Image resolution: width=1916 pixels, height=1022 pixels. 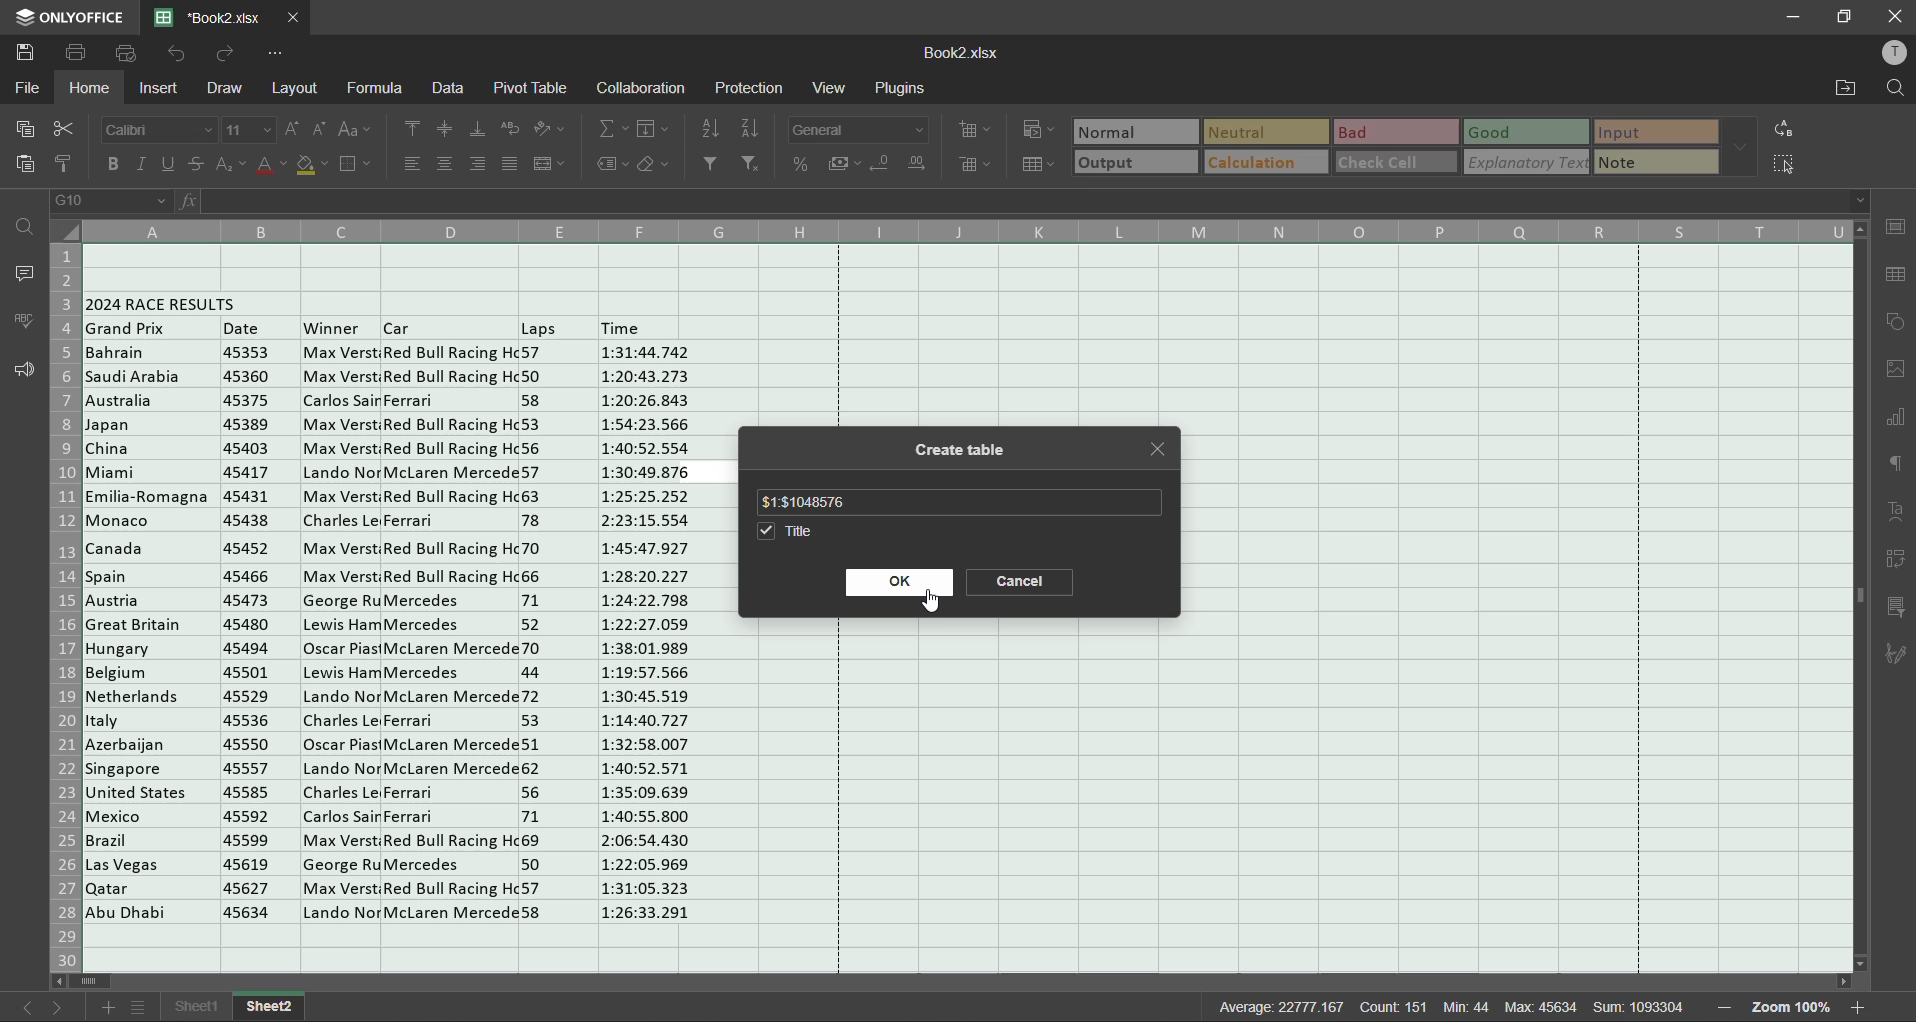 I want to click on pivot table, so click(x=529, y=88).